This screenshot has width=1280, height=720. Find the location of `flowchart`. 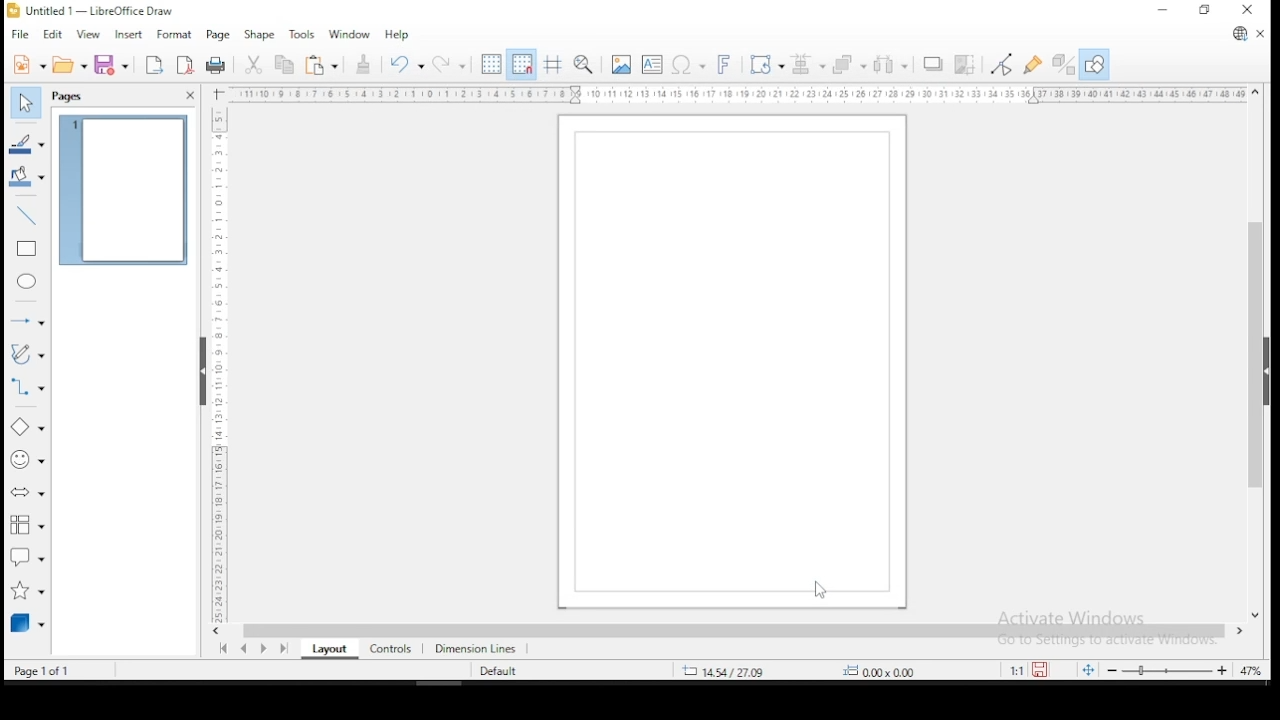

flowchart is located at coordinates (27, 527).